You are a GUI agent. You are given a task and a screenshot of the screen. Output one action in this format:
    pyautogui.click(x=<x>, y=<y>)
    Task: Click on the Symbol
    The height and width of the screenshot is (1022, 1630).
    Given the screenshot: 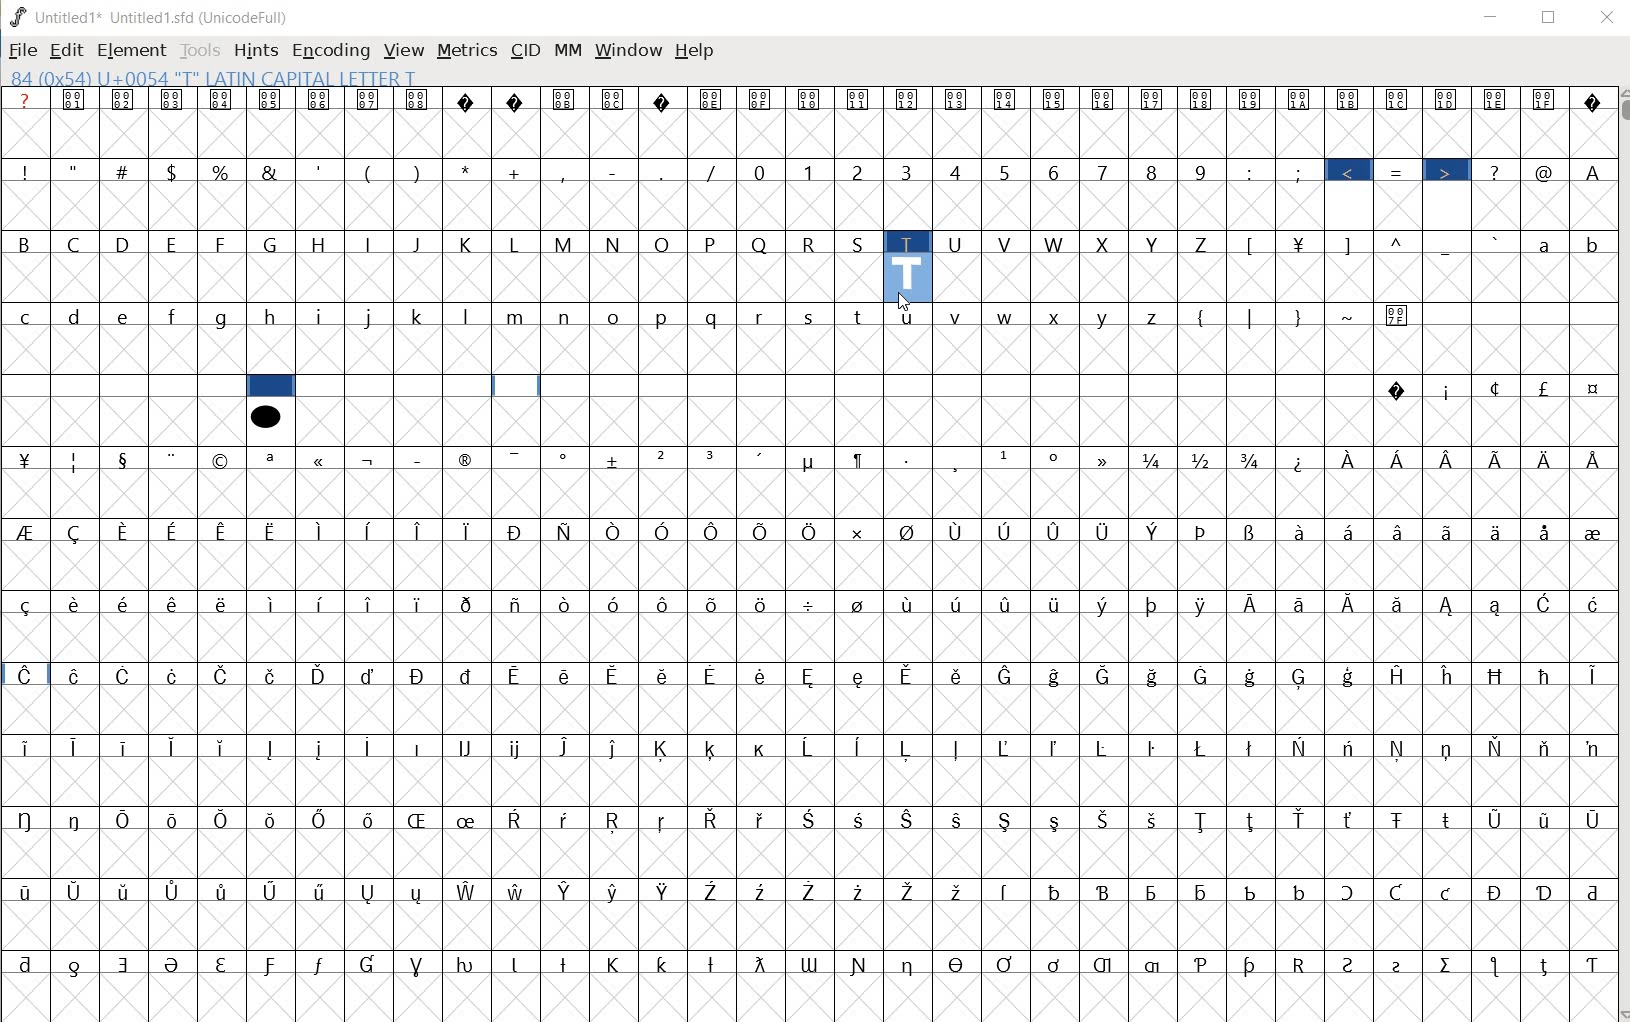 What is the action you would take?
    pyautogui.click(x=75, y=675)
    